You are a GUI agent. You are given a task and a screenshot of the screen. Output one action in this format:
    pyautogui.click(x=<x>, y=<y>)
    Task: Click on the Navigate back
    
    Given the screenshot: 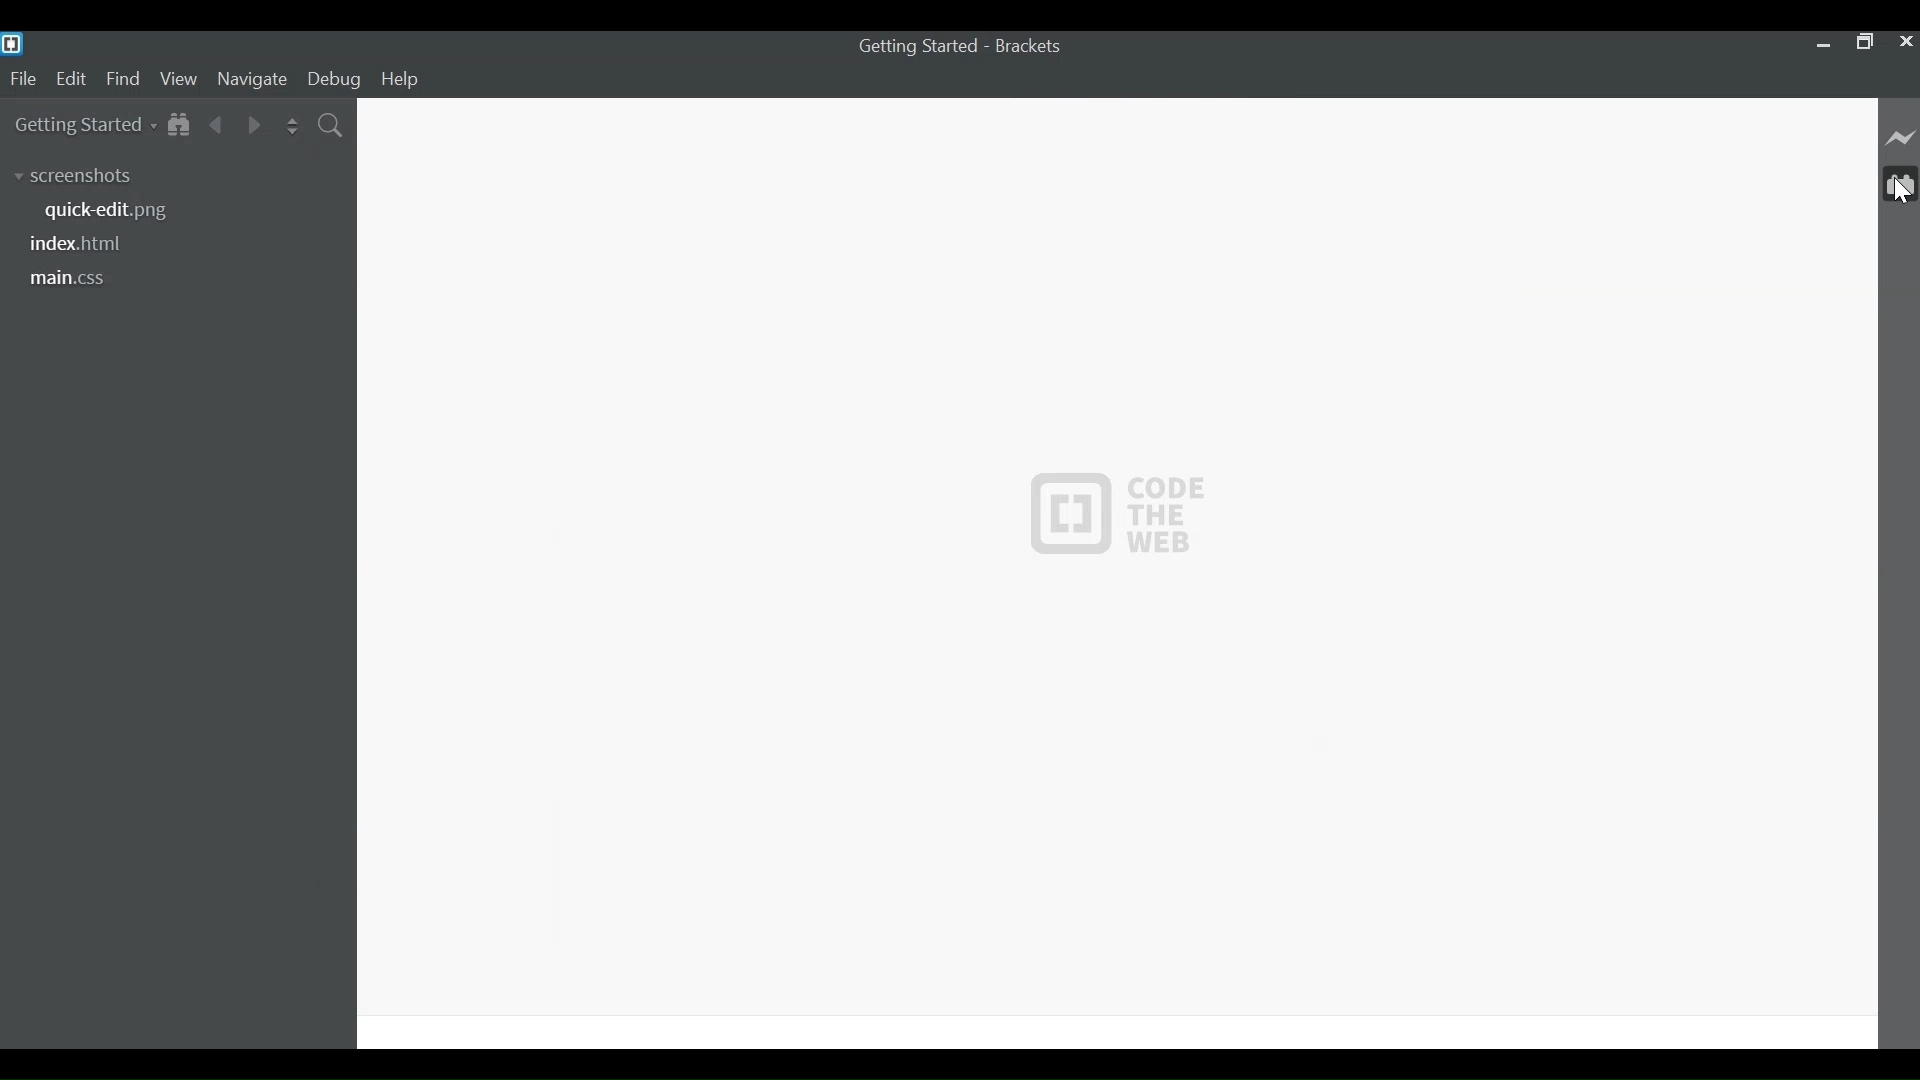 What is the action you would take?
    pyautogui.click(x=215, y=127)
    